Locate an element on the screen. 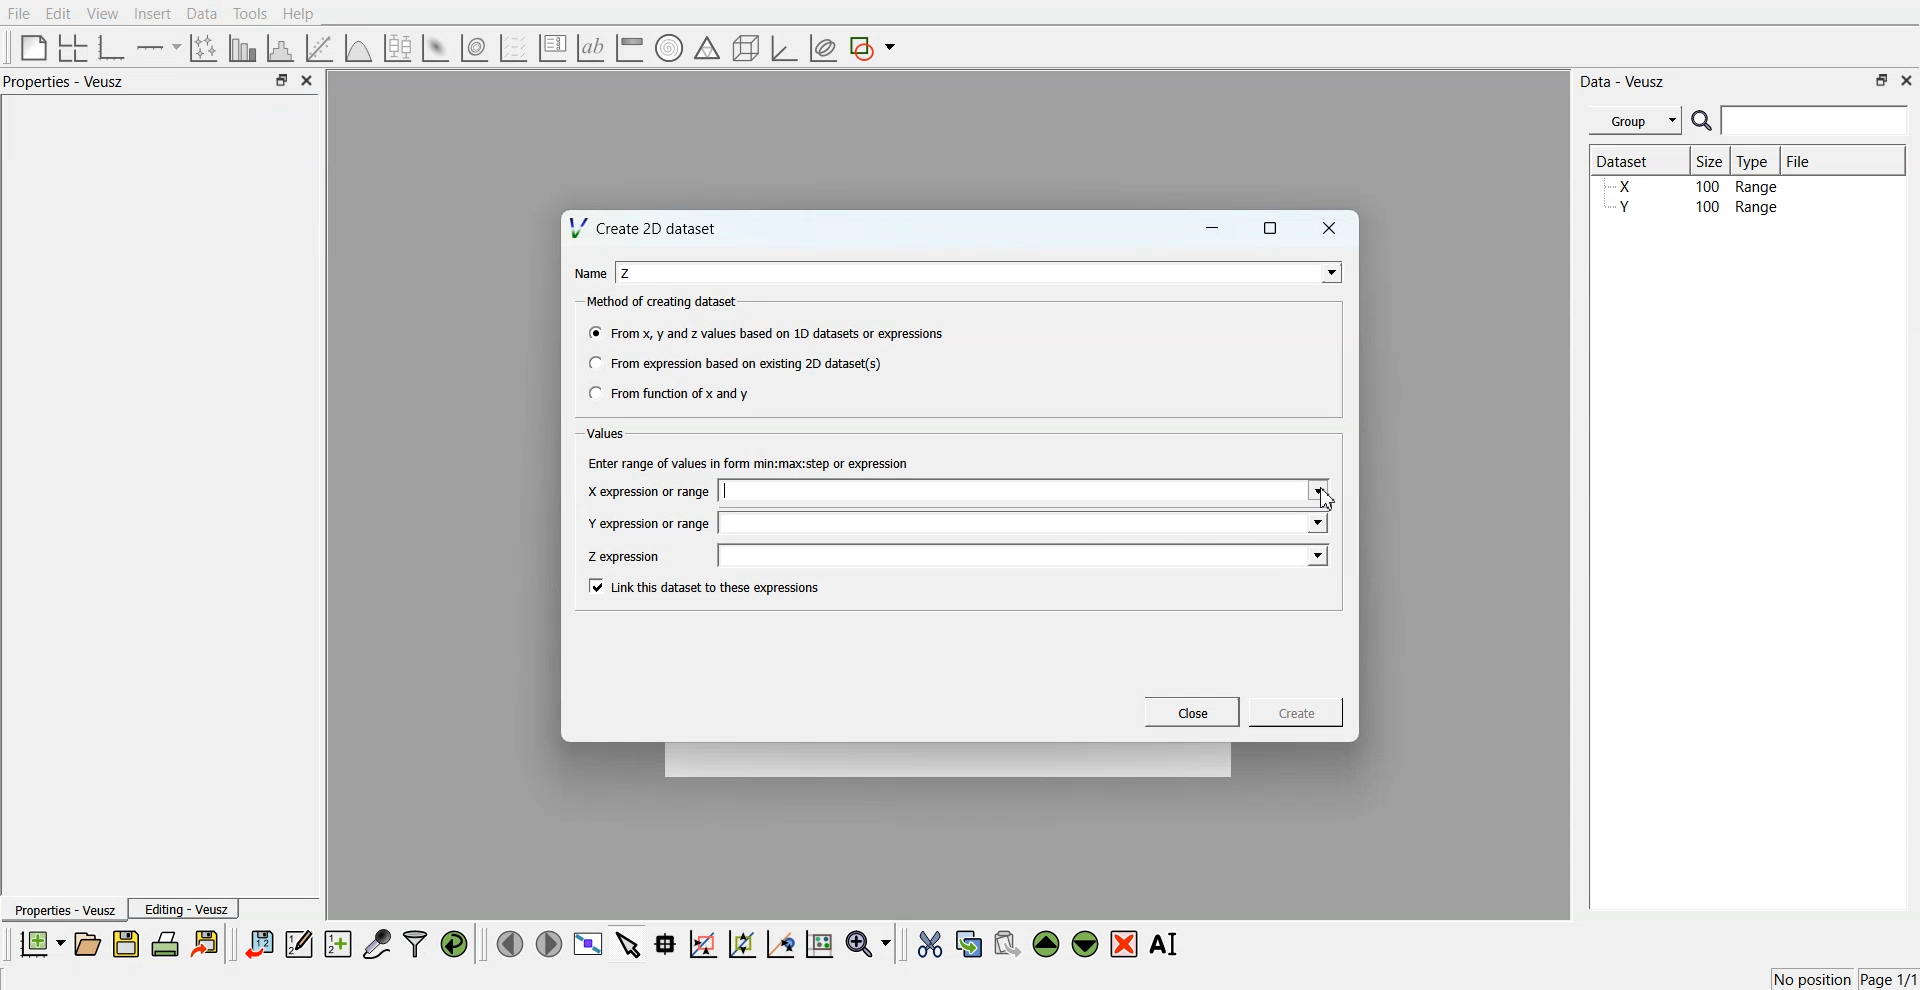  View plot full screen is located at coordinates (589, 943).